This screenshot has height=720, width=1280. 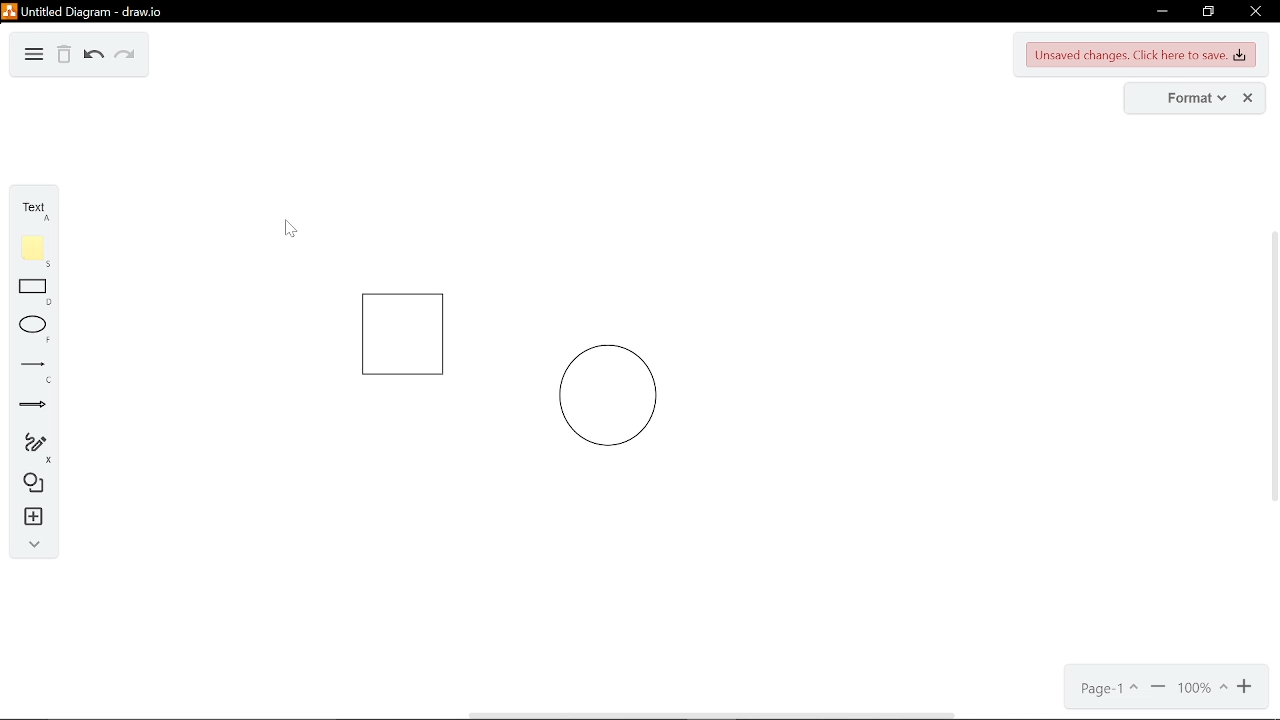 What do you see at coordinates (34, 250) in the screenshot?
I see `note` at bounding box center [34, 250].